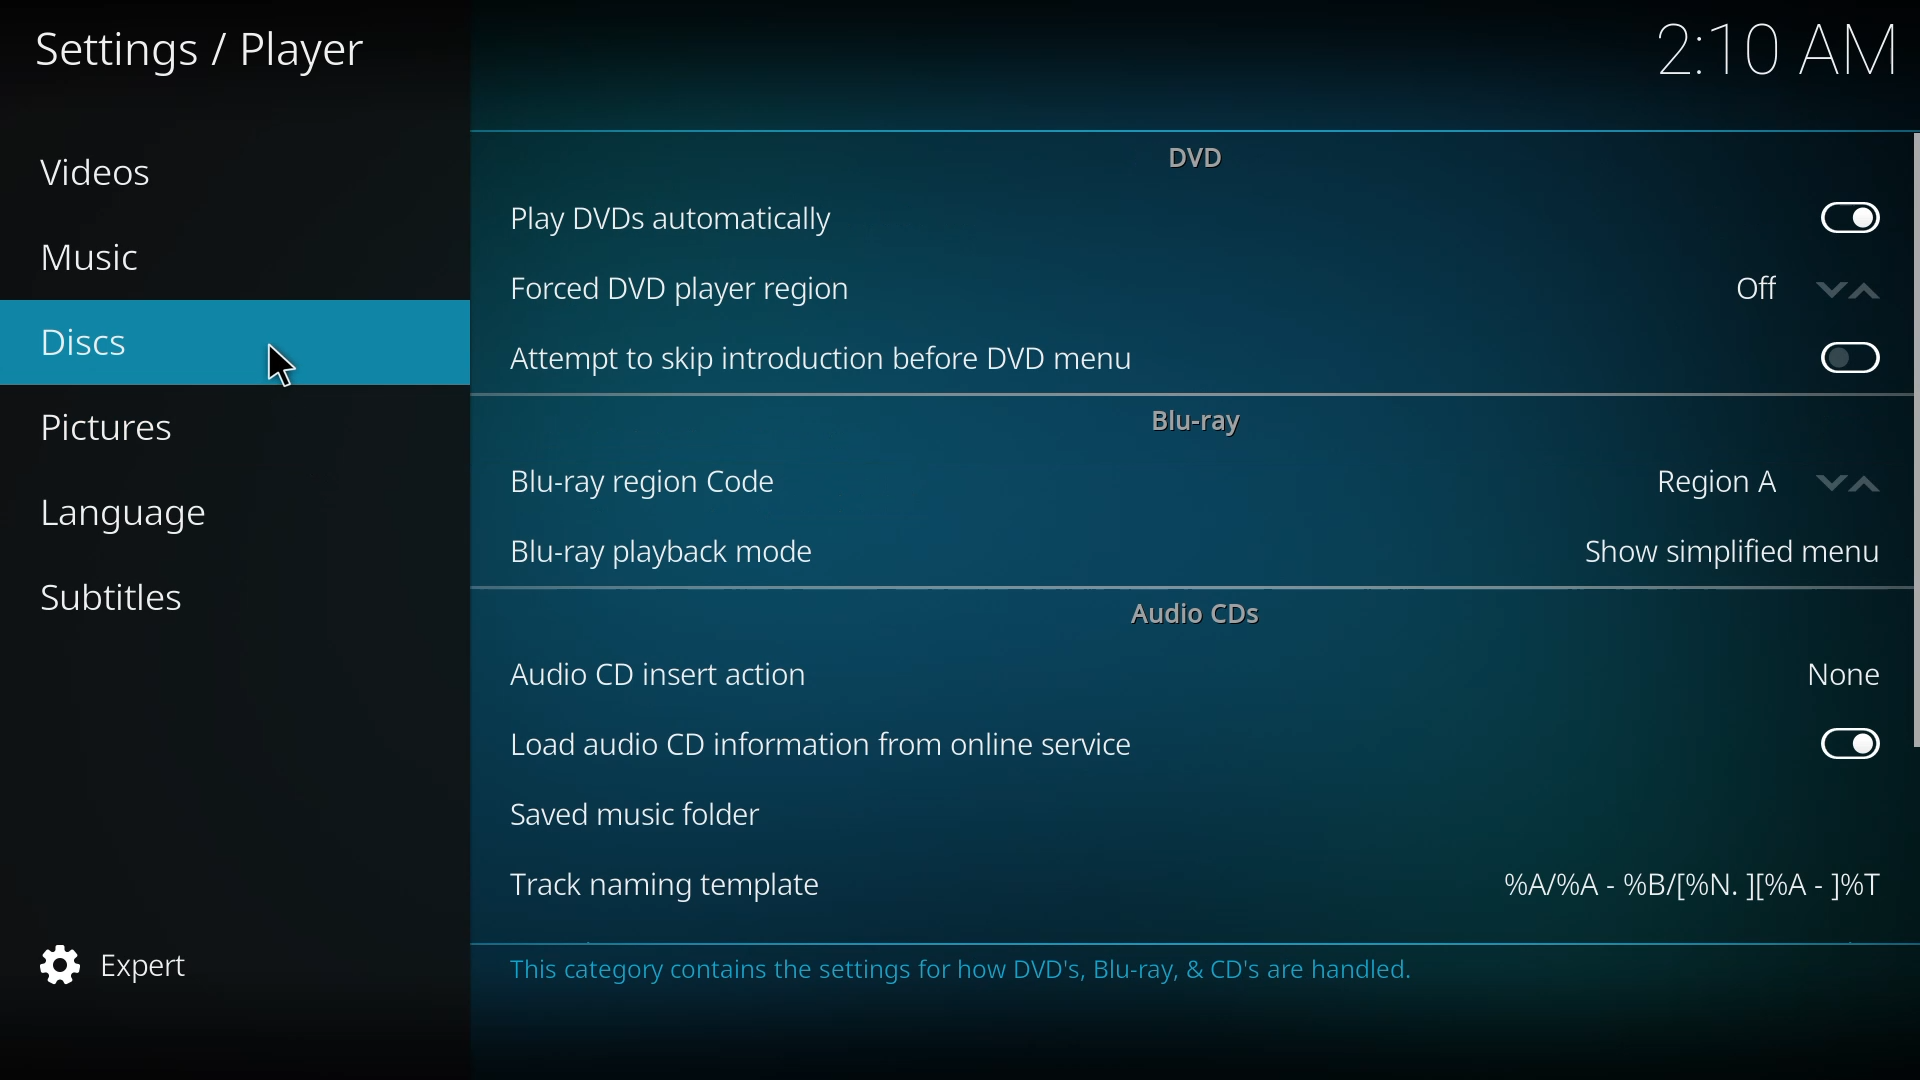  Describe the element at coordinates (682, 215) in the screenshot. I see `play dvds automatically` at that location.